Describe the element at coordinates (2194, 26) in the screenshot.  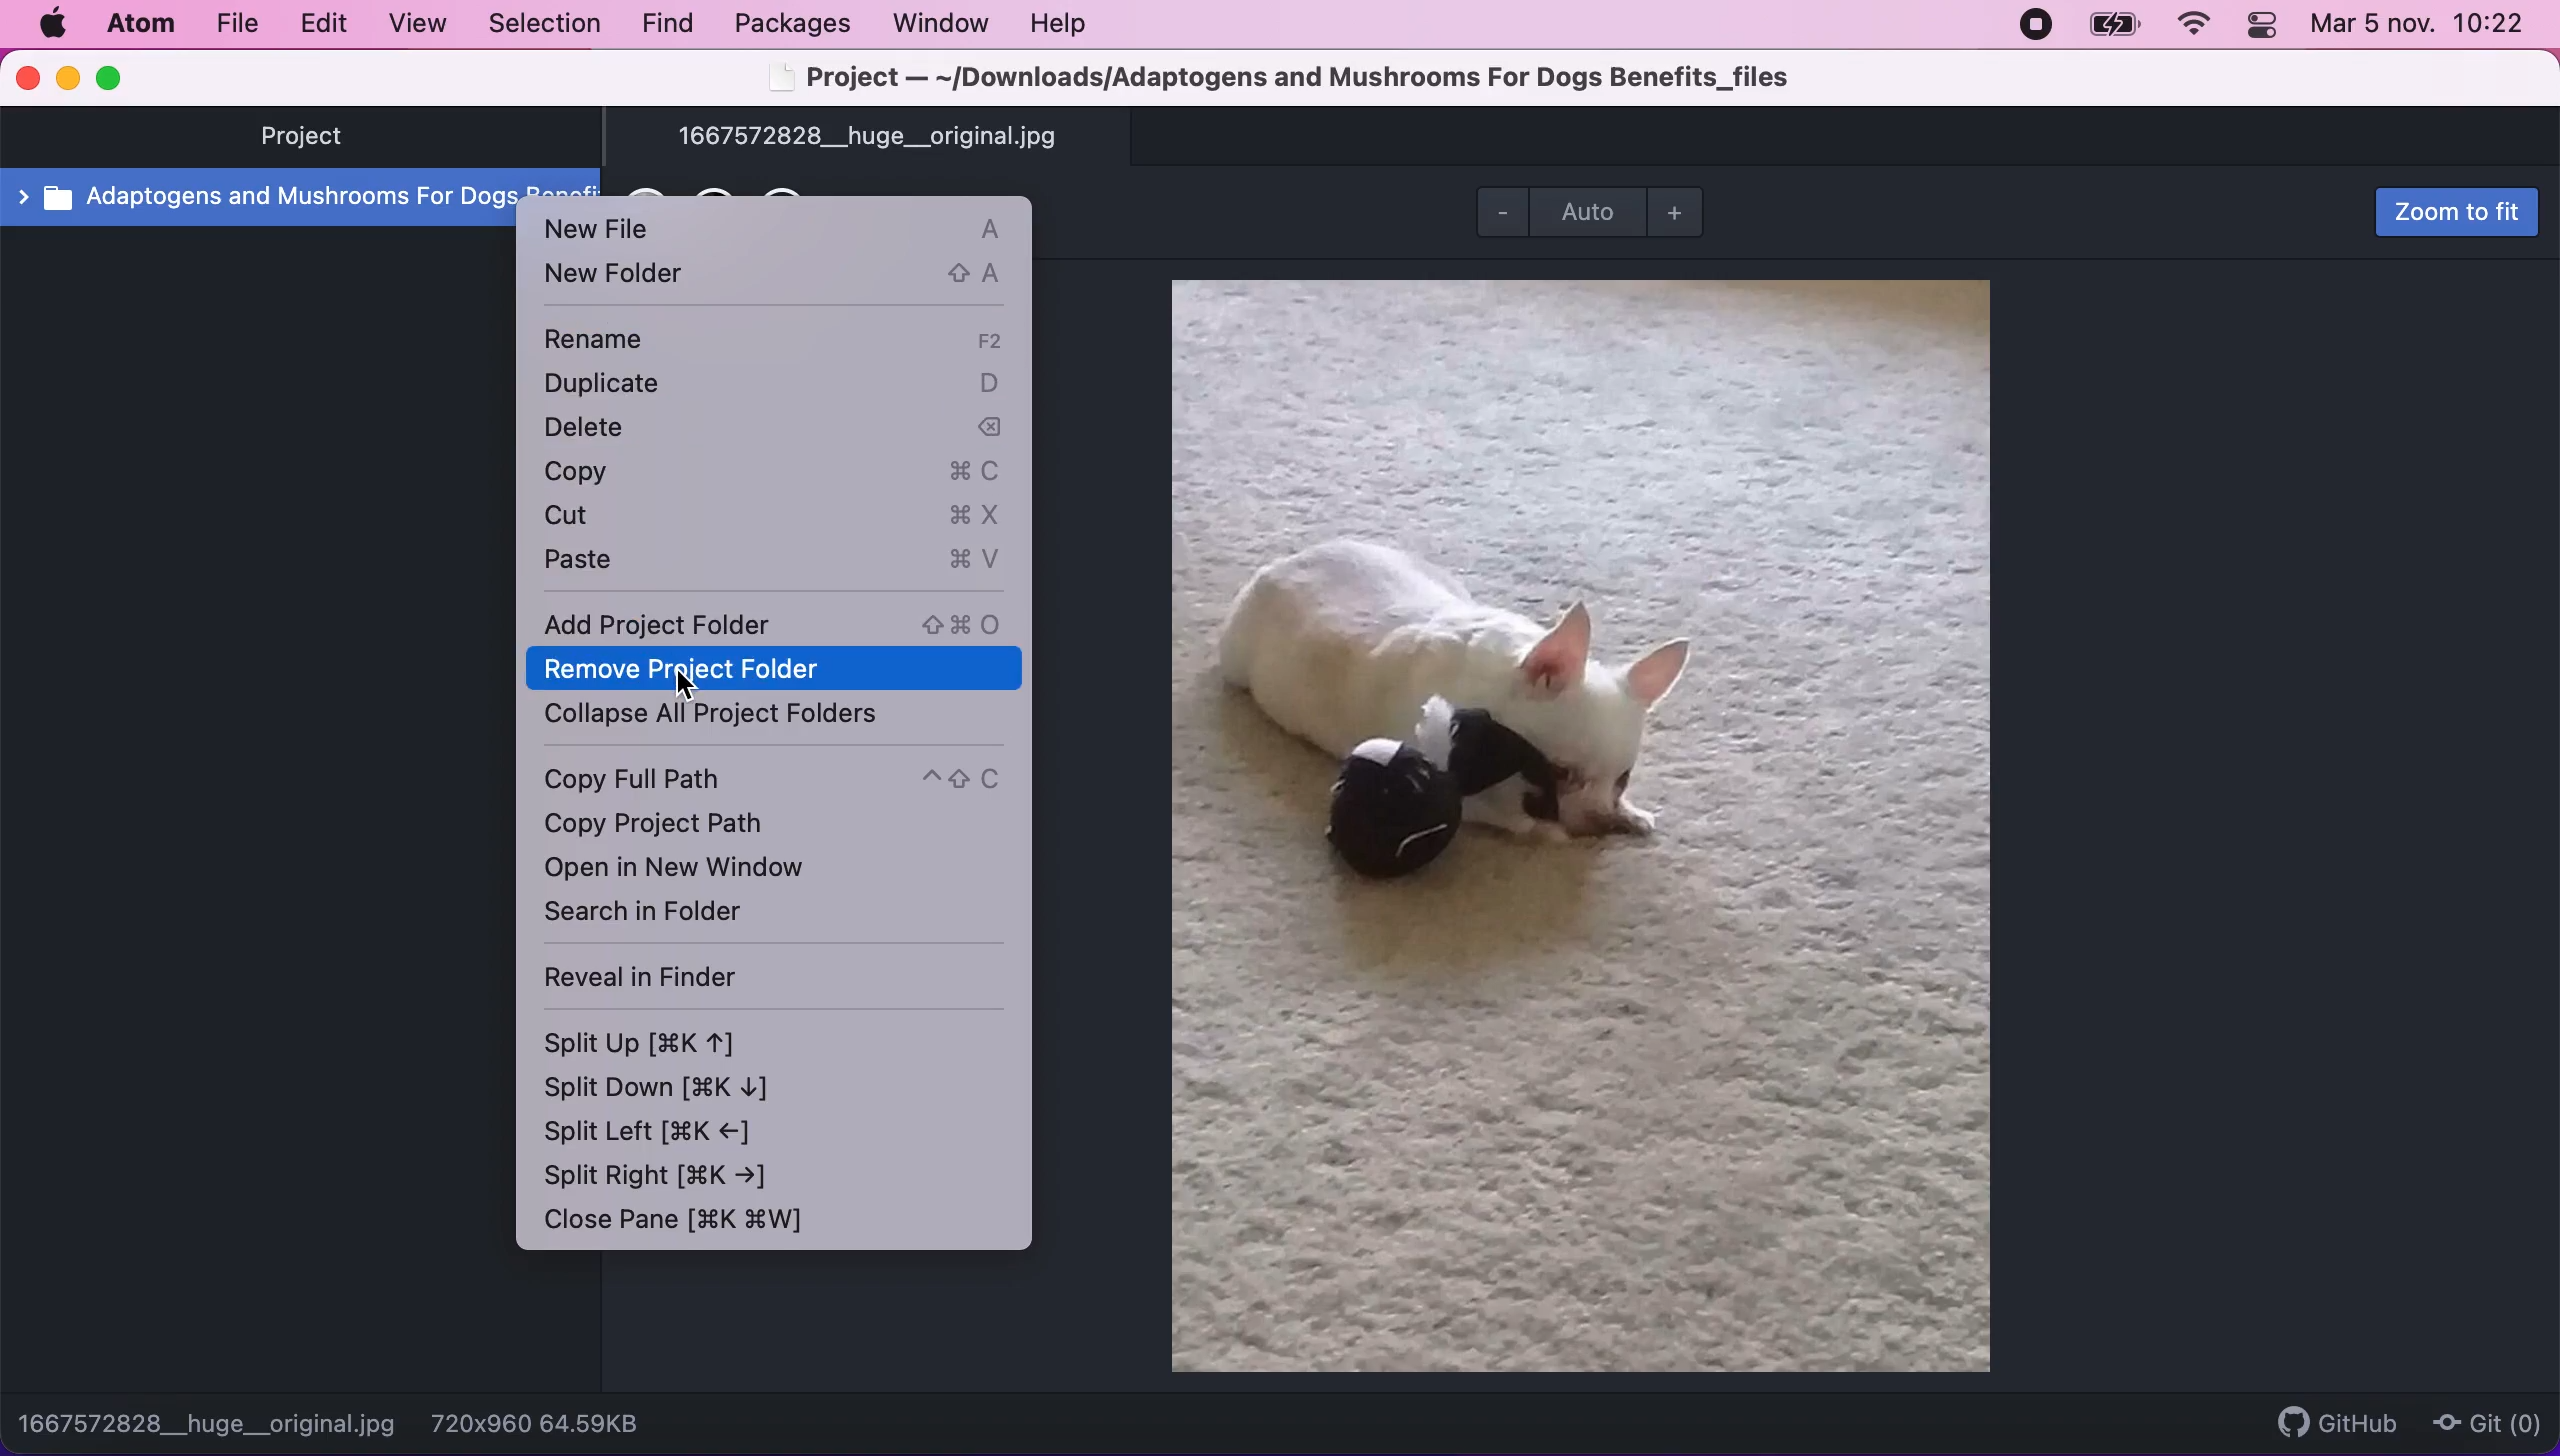
I see `wifi` at that location.